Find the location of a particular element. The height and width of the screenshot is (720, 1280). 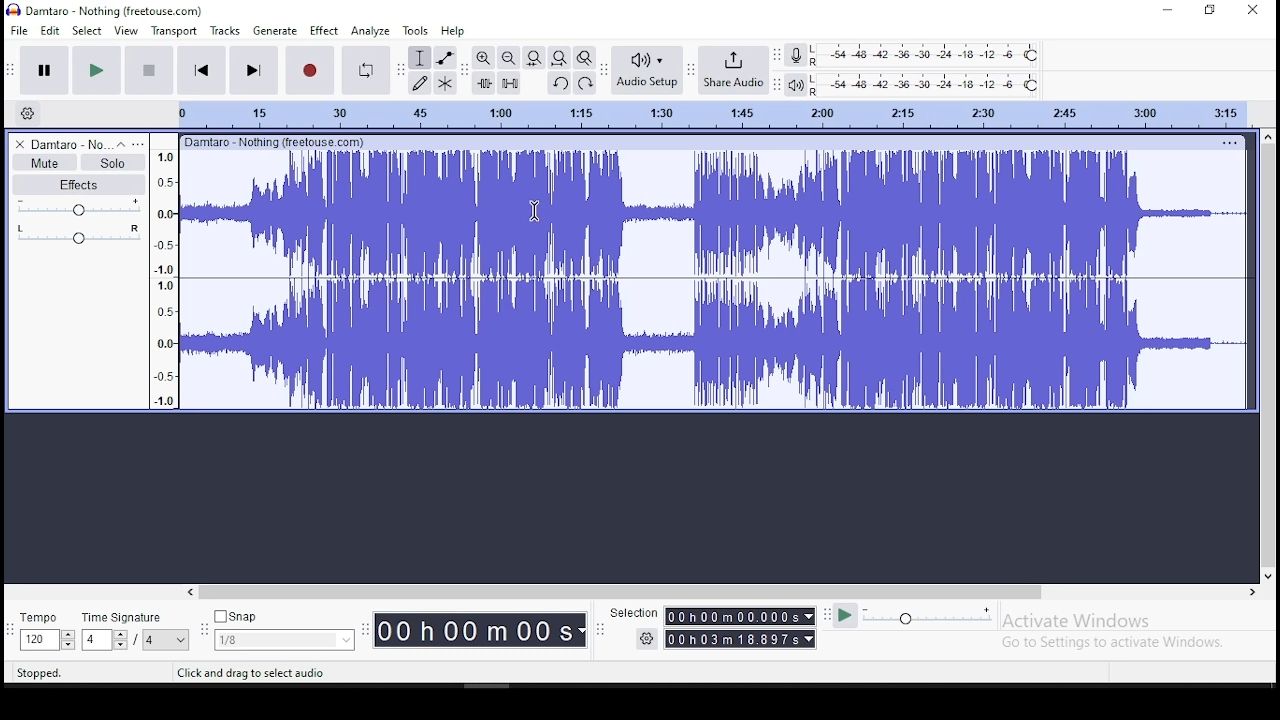

track time is located at coordinates (711, 112).